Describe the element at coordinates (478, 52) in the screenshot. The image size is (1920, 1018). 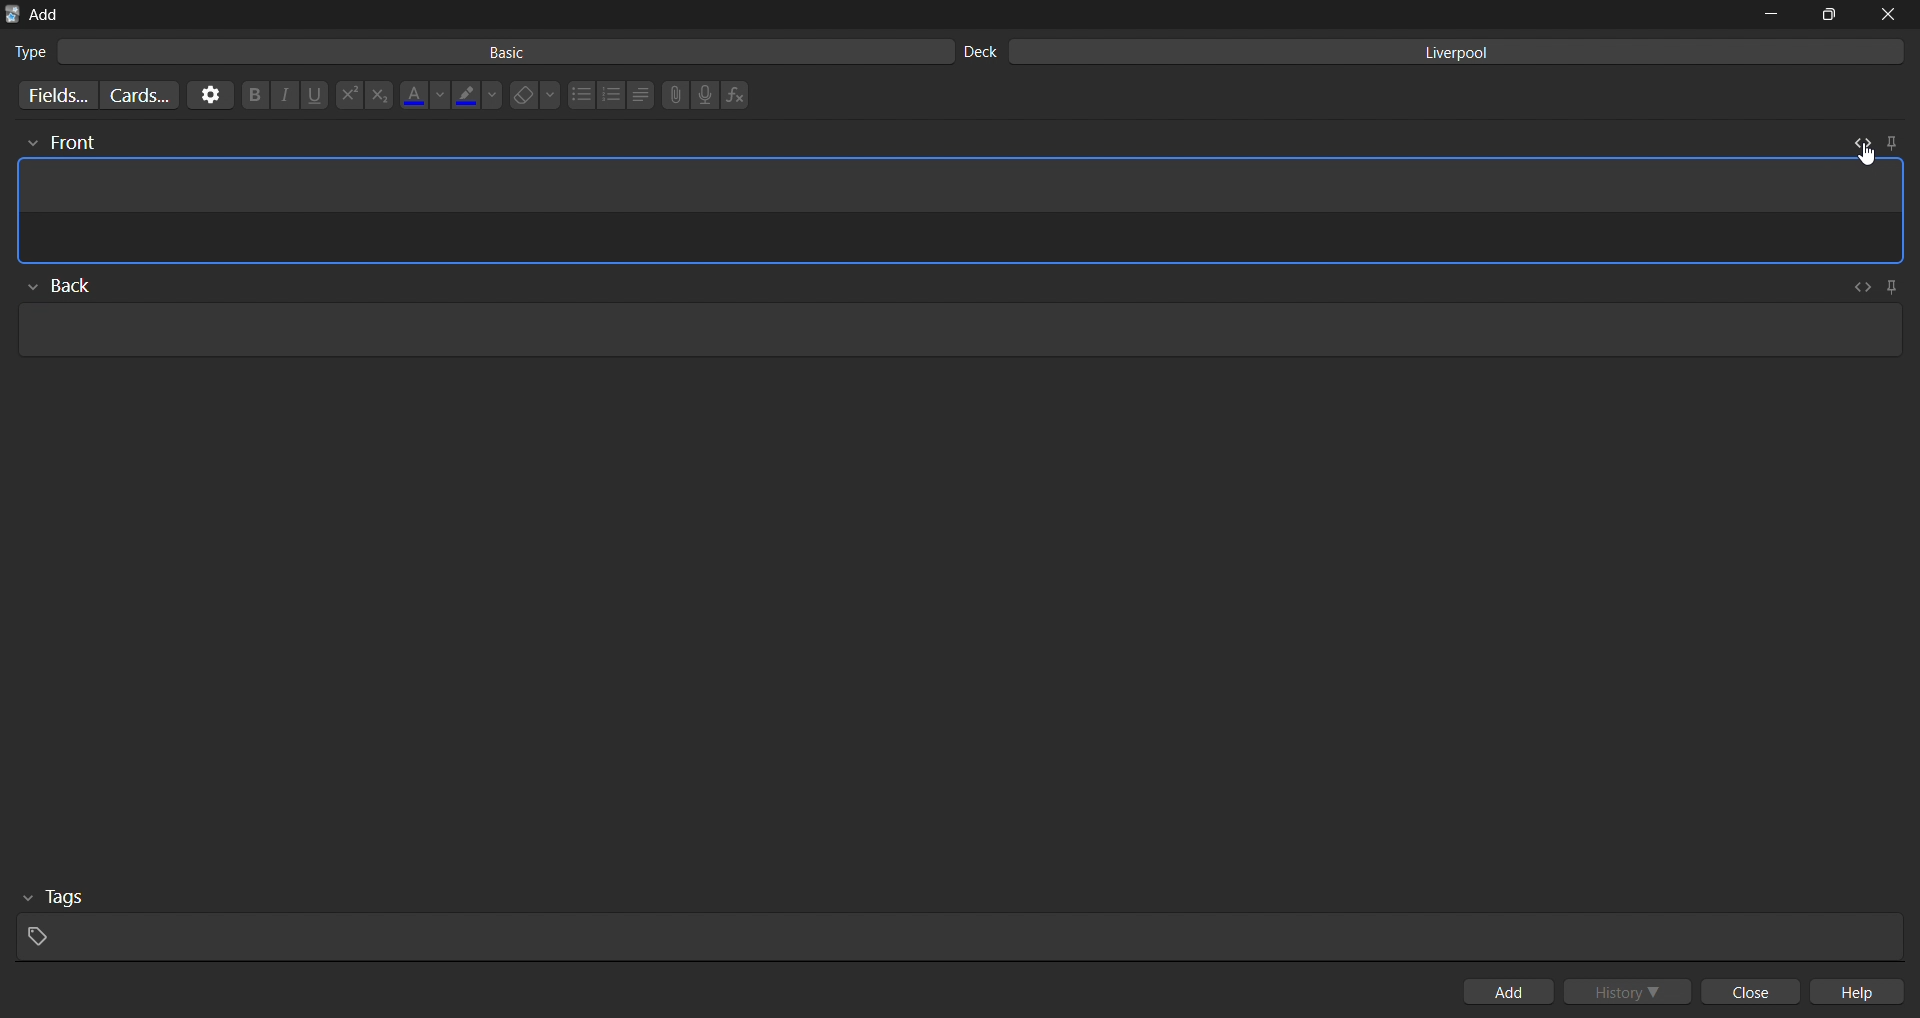
I see `basic card type ` at that location.